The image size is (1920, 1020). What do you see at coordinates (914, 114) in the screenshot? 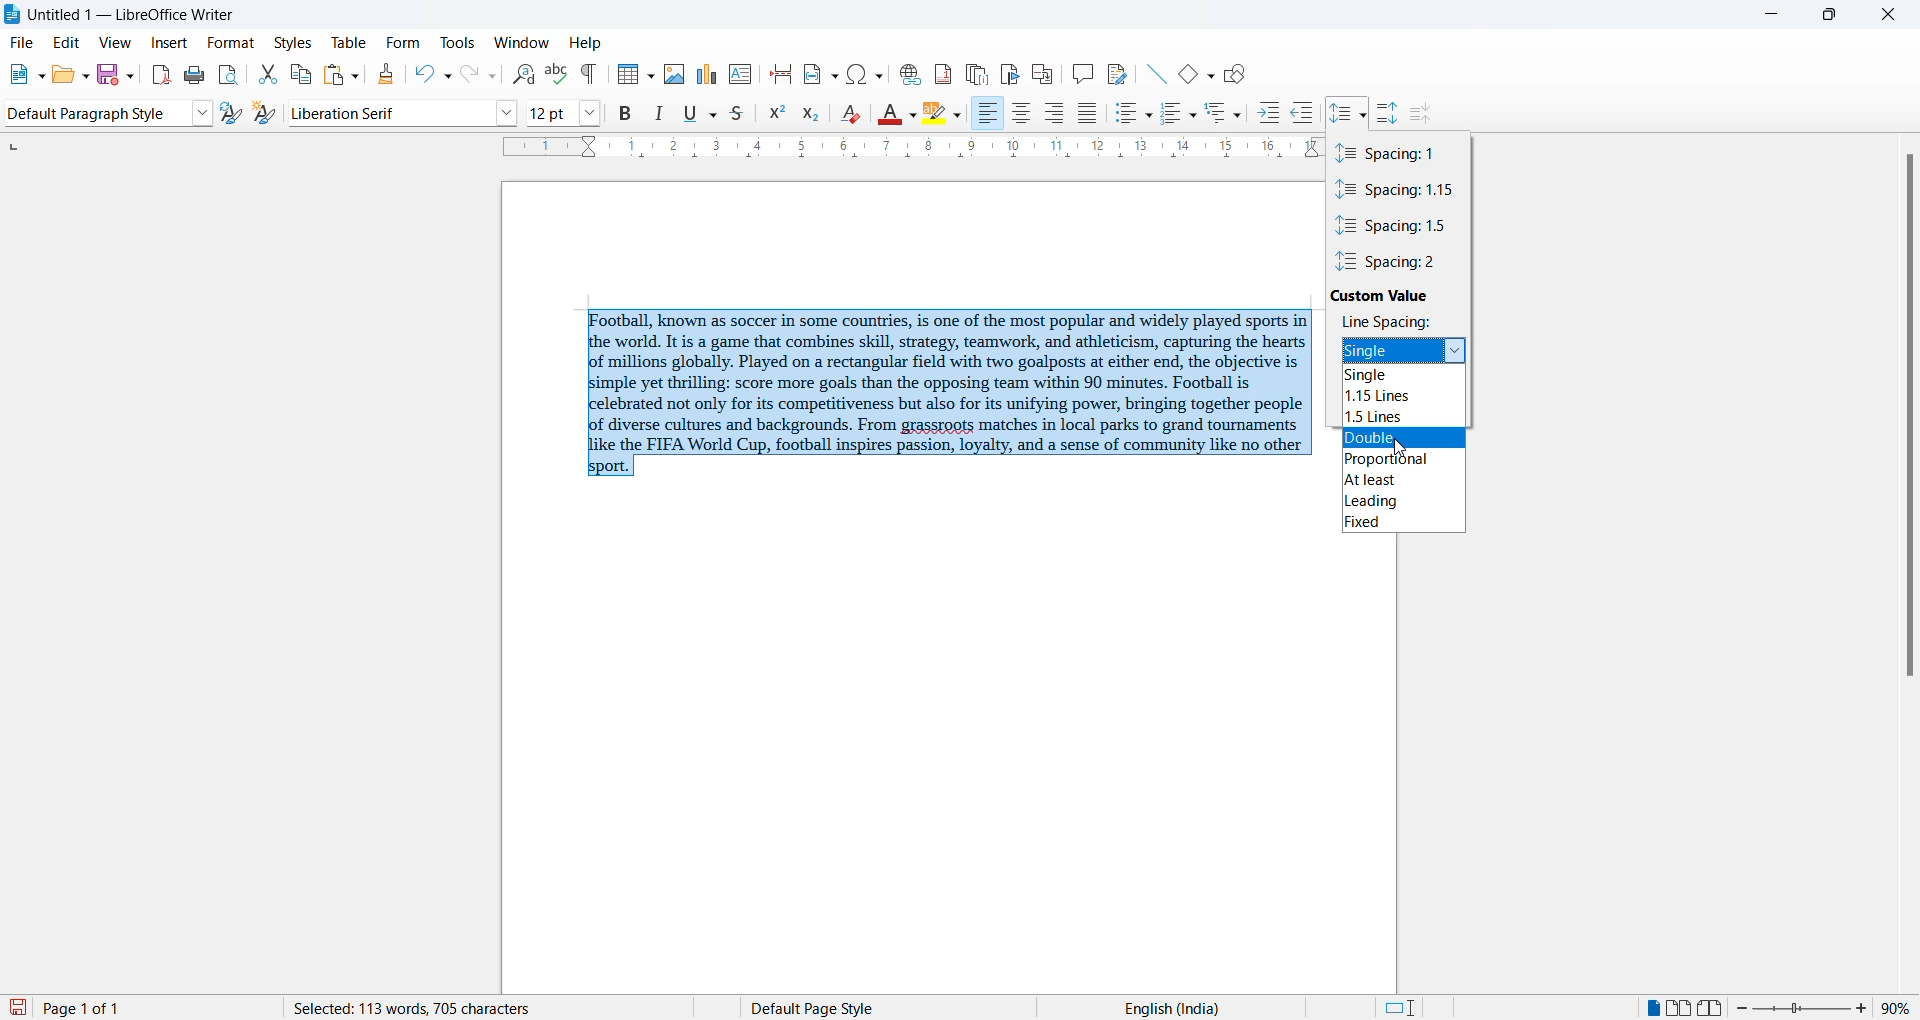
I see `font color options` at bounding box center [914, 114].